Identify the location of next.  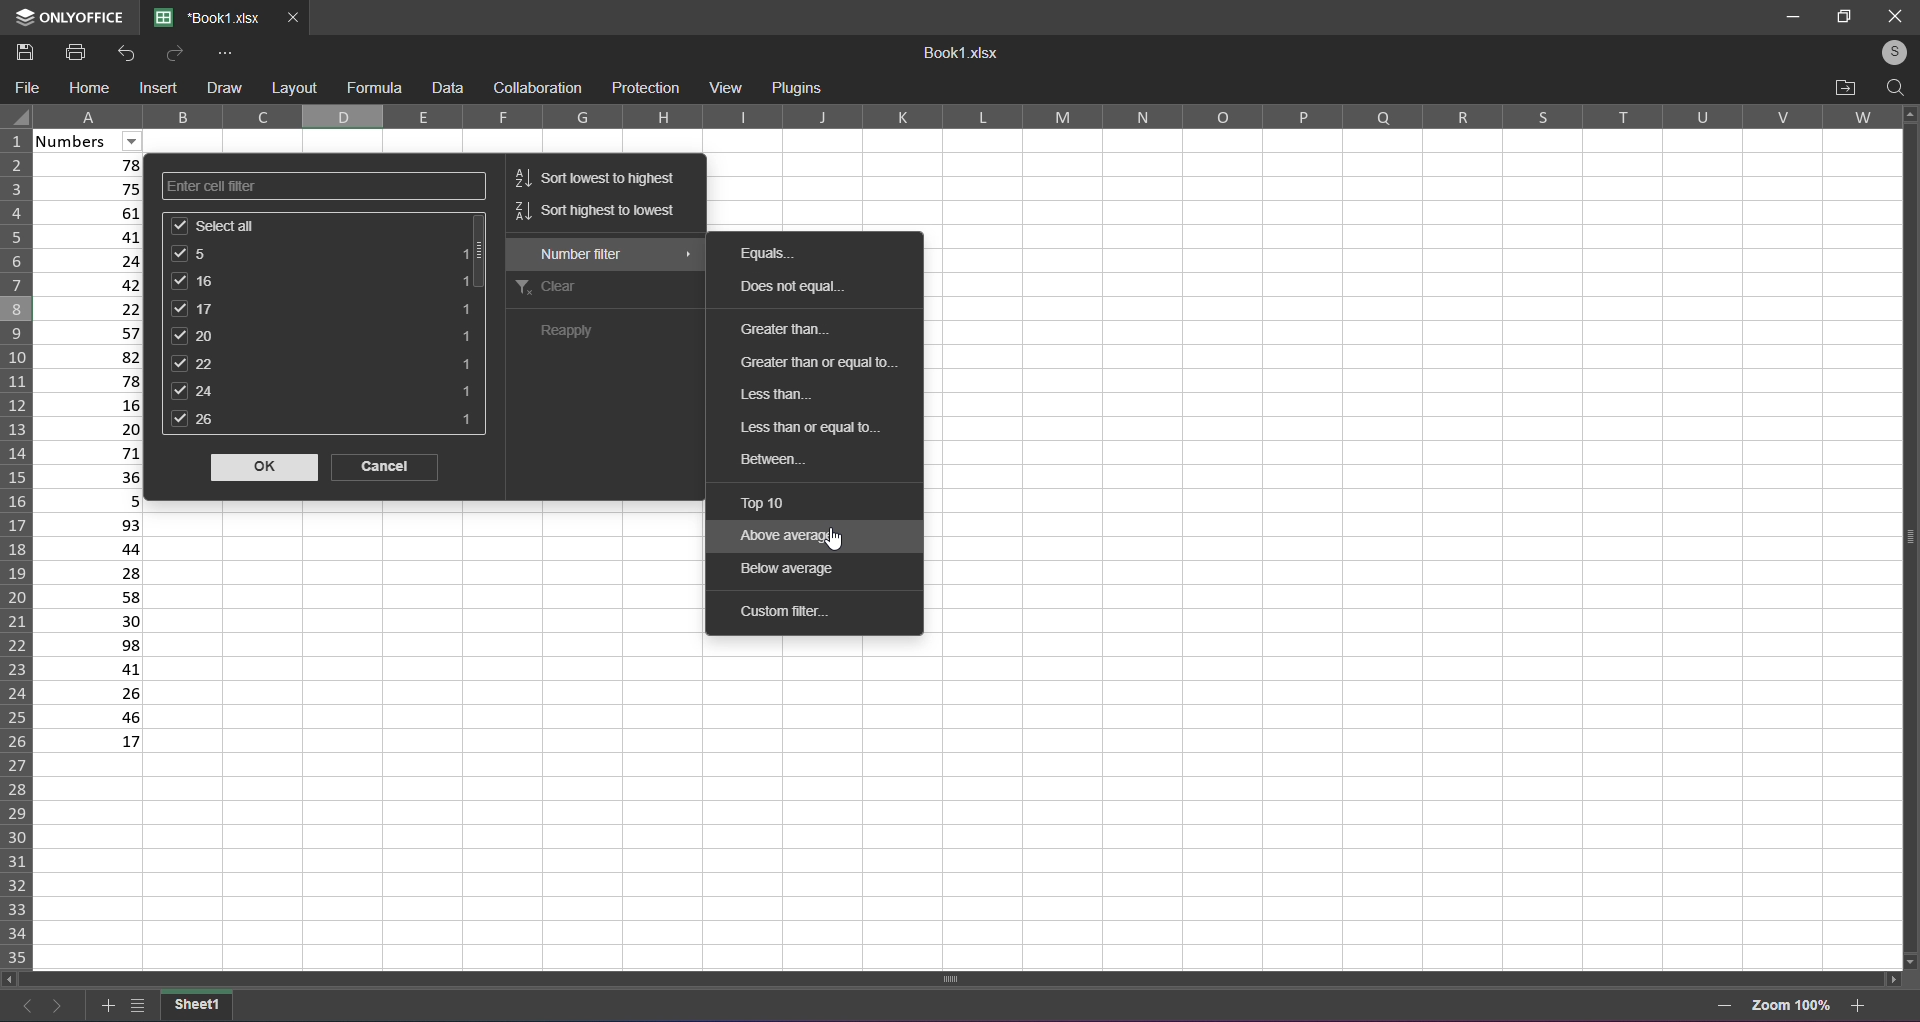
(58, 1004).